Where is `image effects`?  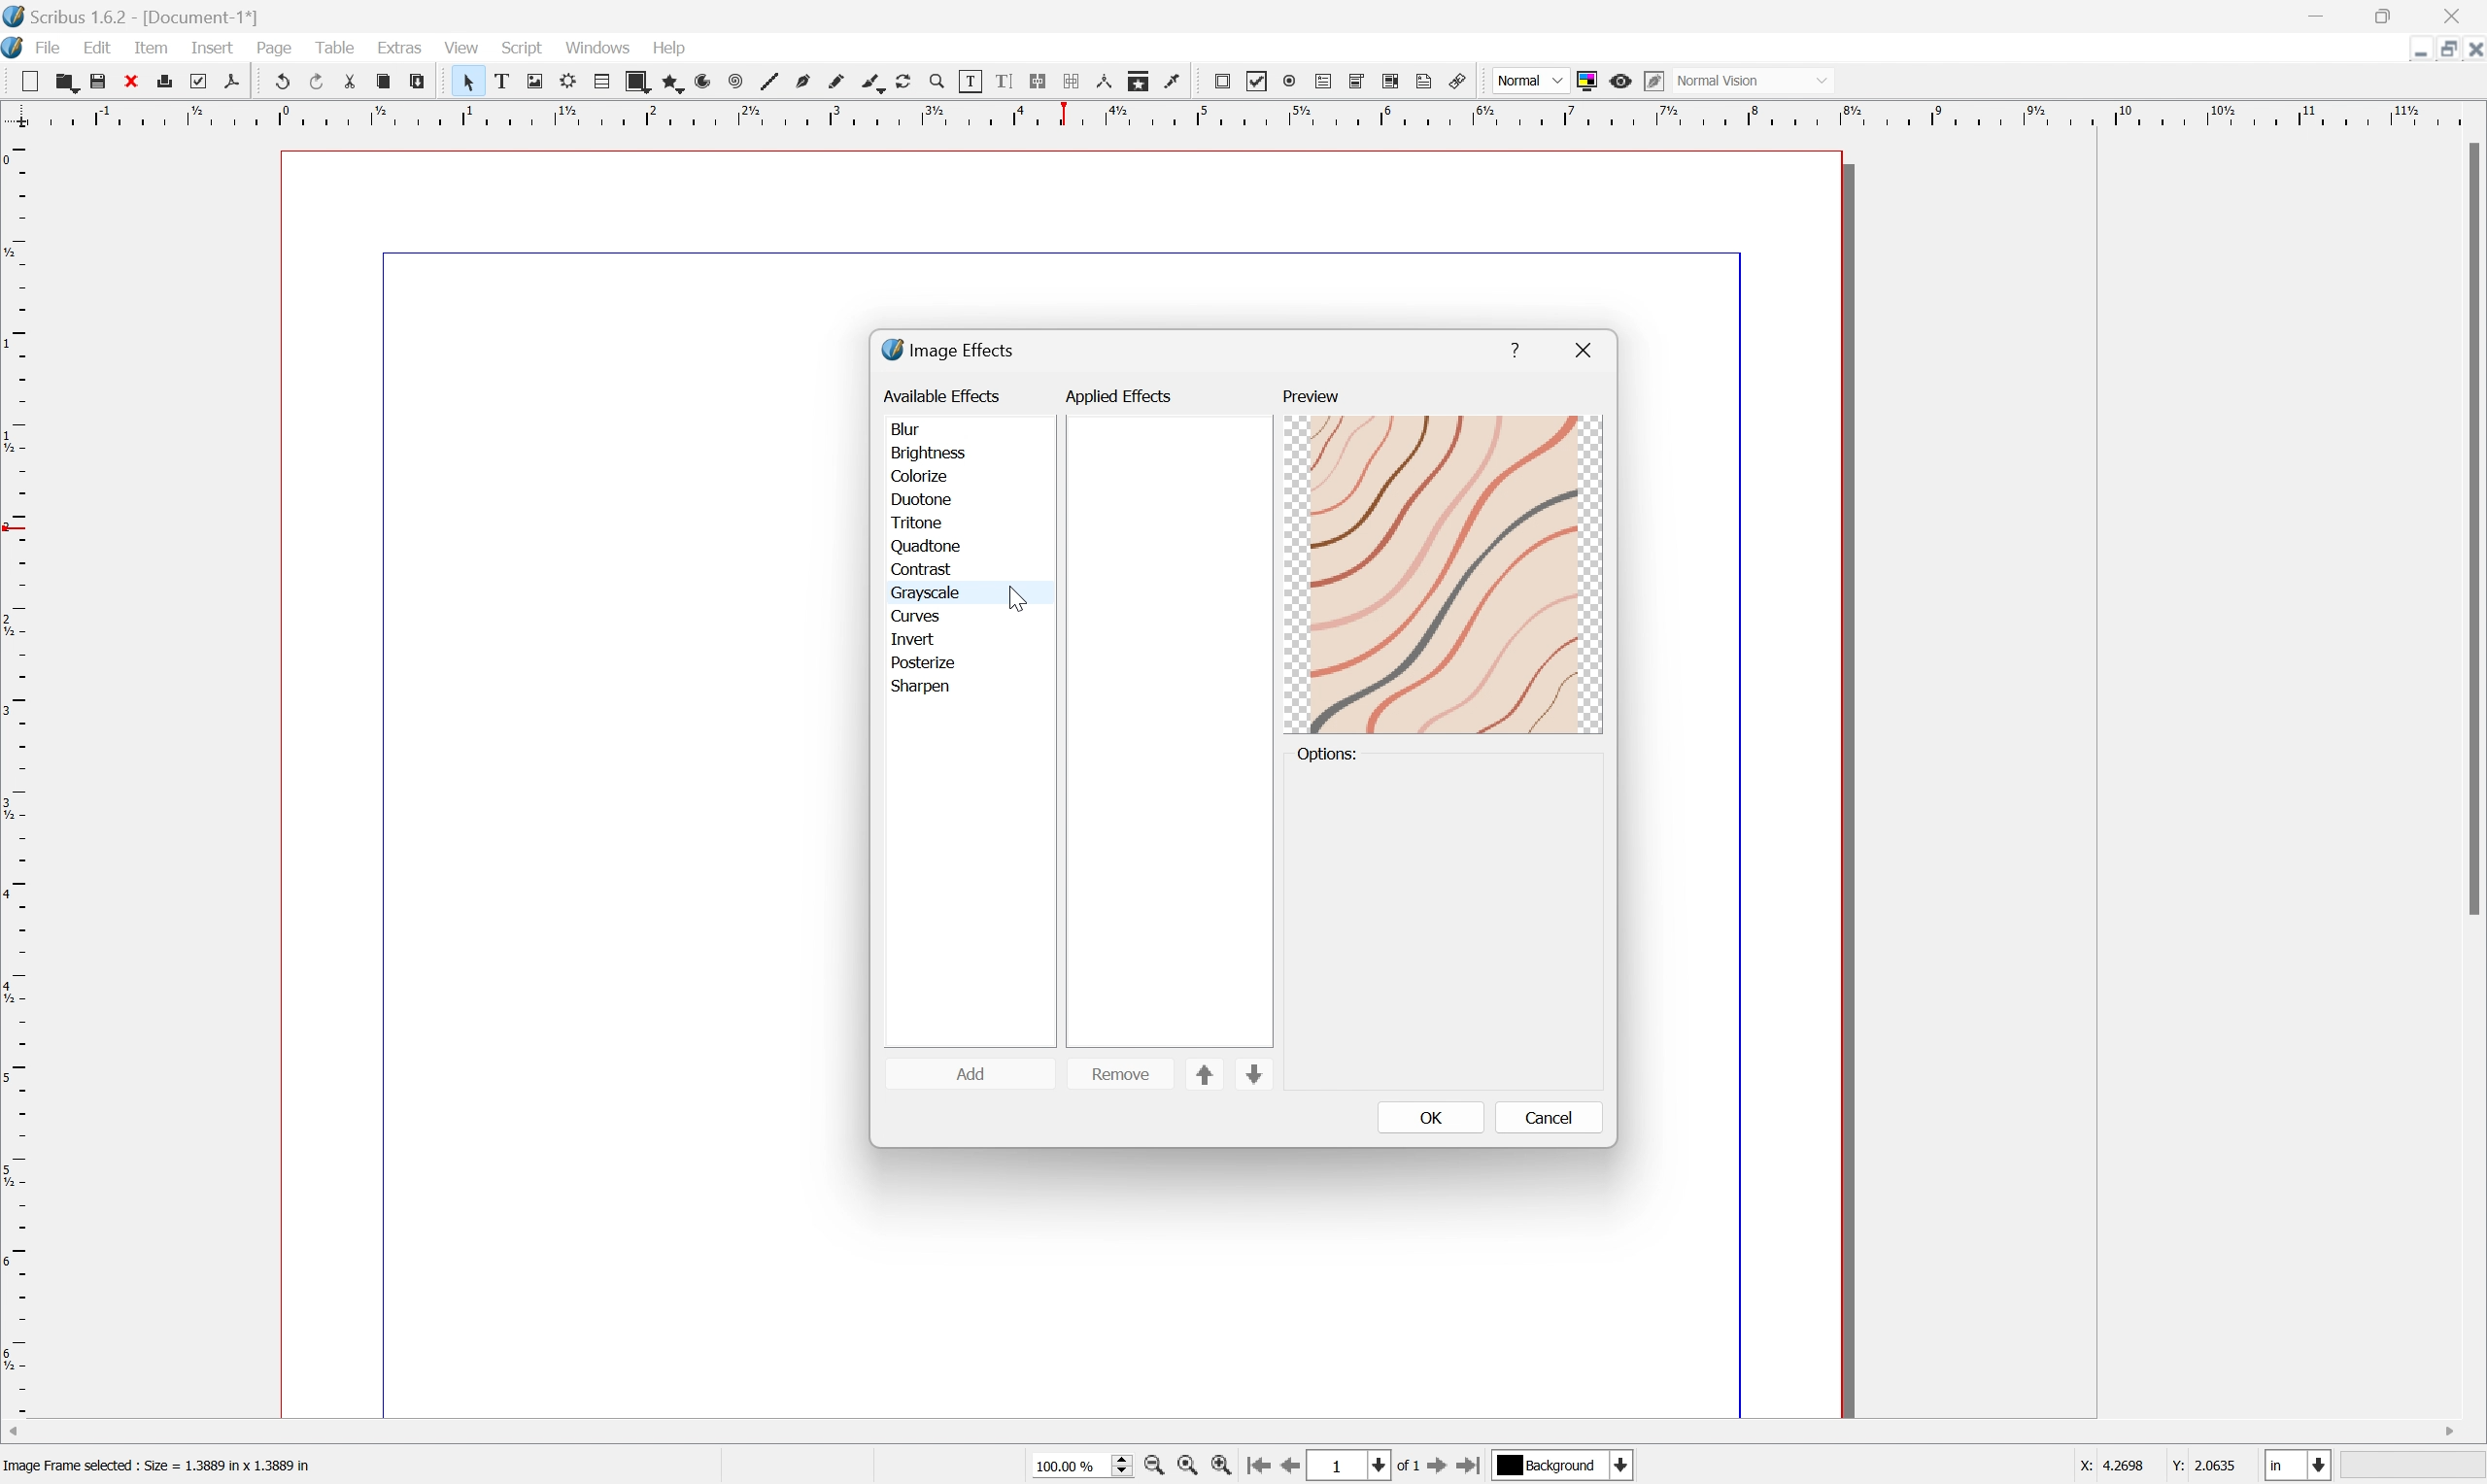
image effects is located at coordinates (950, 350).